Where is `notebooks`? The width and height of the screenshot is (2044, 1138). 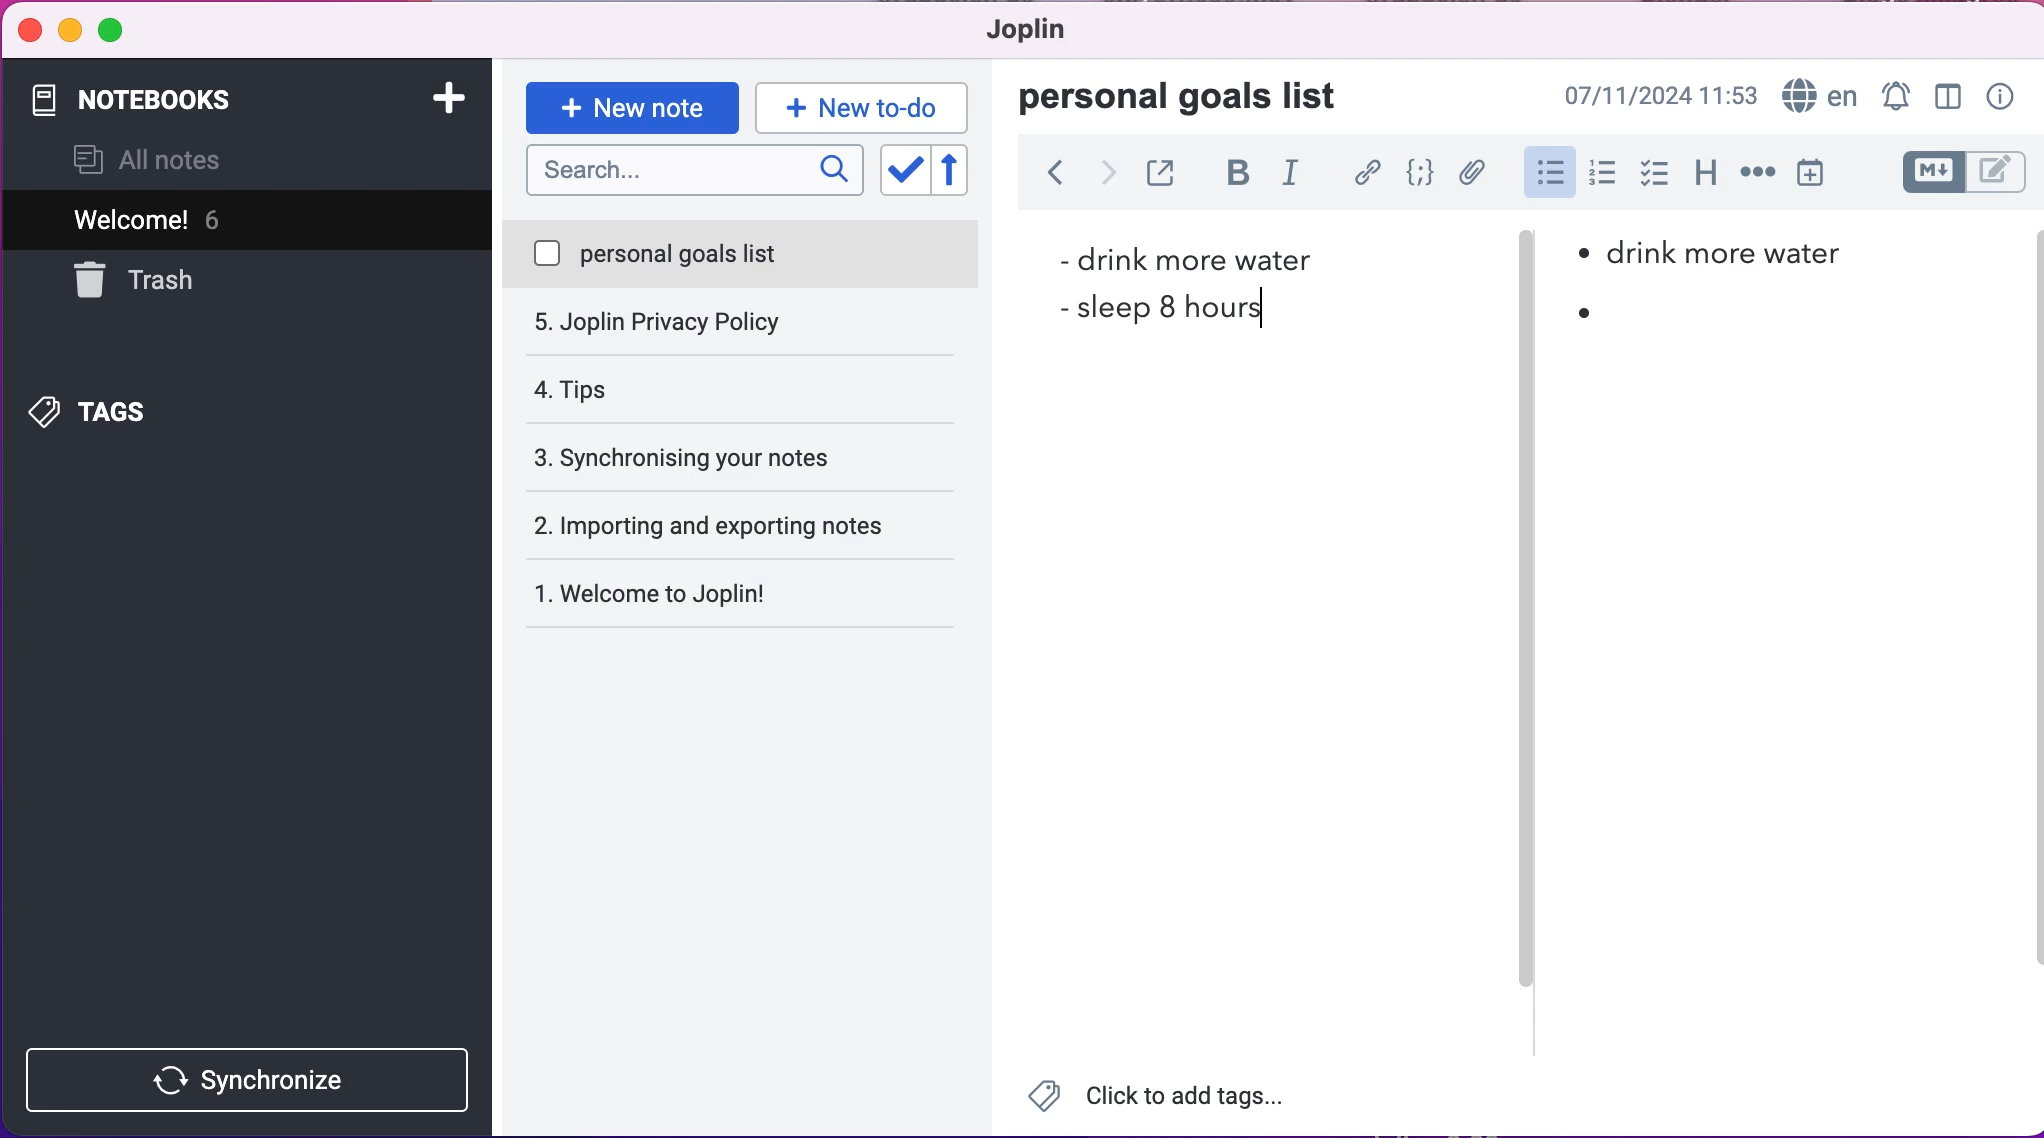
notebooks is located at coordinates (198, 99).